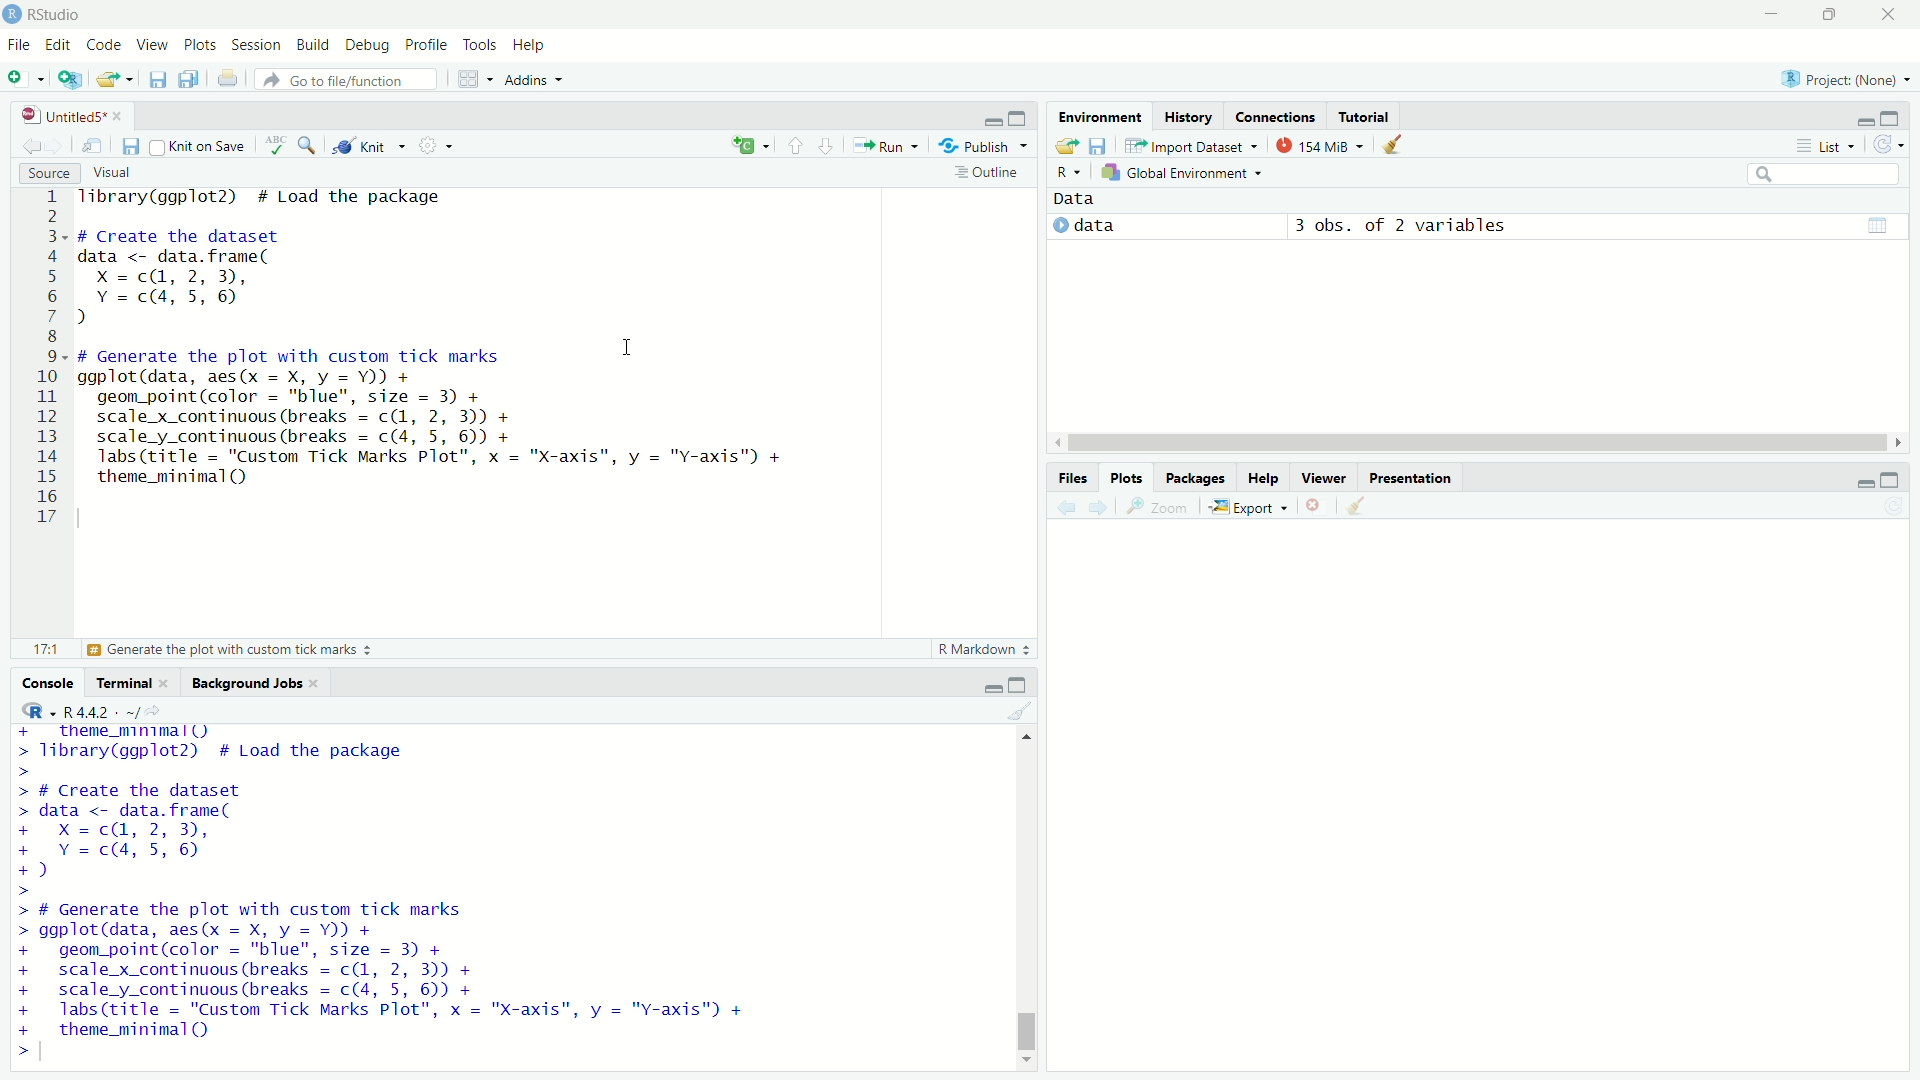  Describe the element at coordinates (1888, 15) in the screenshot. I see `close` at that location.